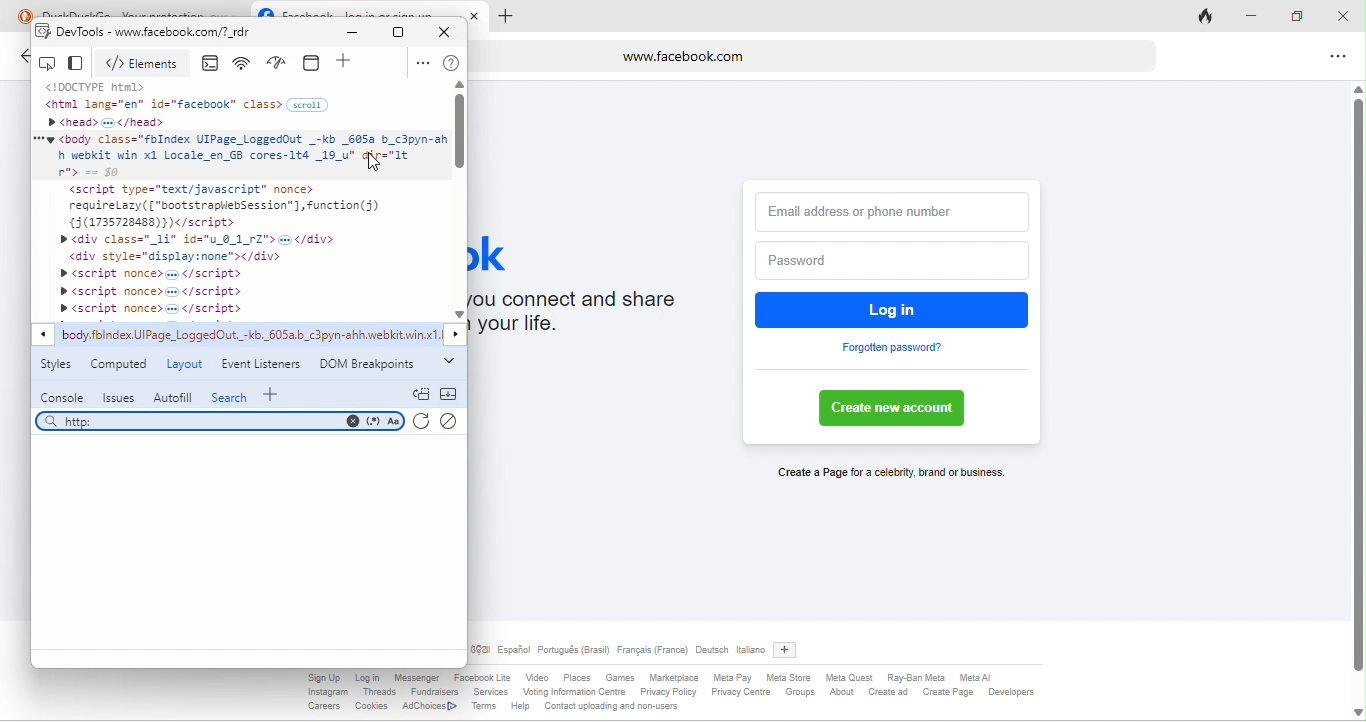  What do you see at coordinates (315, 62) in the screenshot?
I see `application` at bounding box center [315, 62].